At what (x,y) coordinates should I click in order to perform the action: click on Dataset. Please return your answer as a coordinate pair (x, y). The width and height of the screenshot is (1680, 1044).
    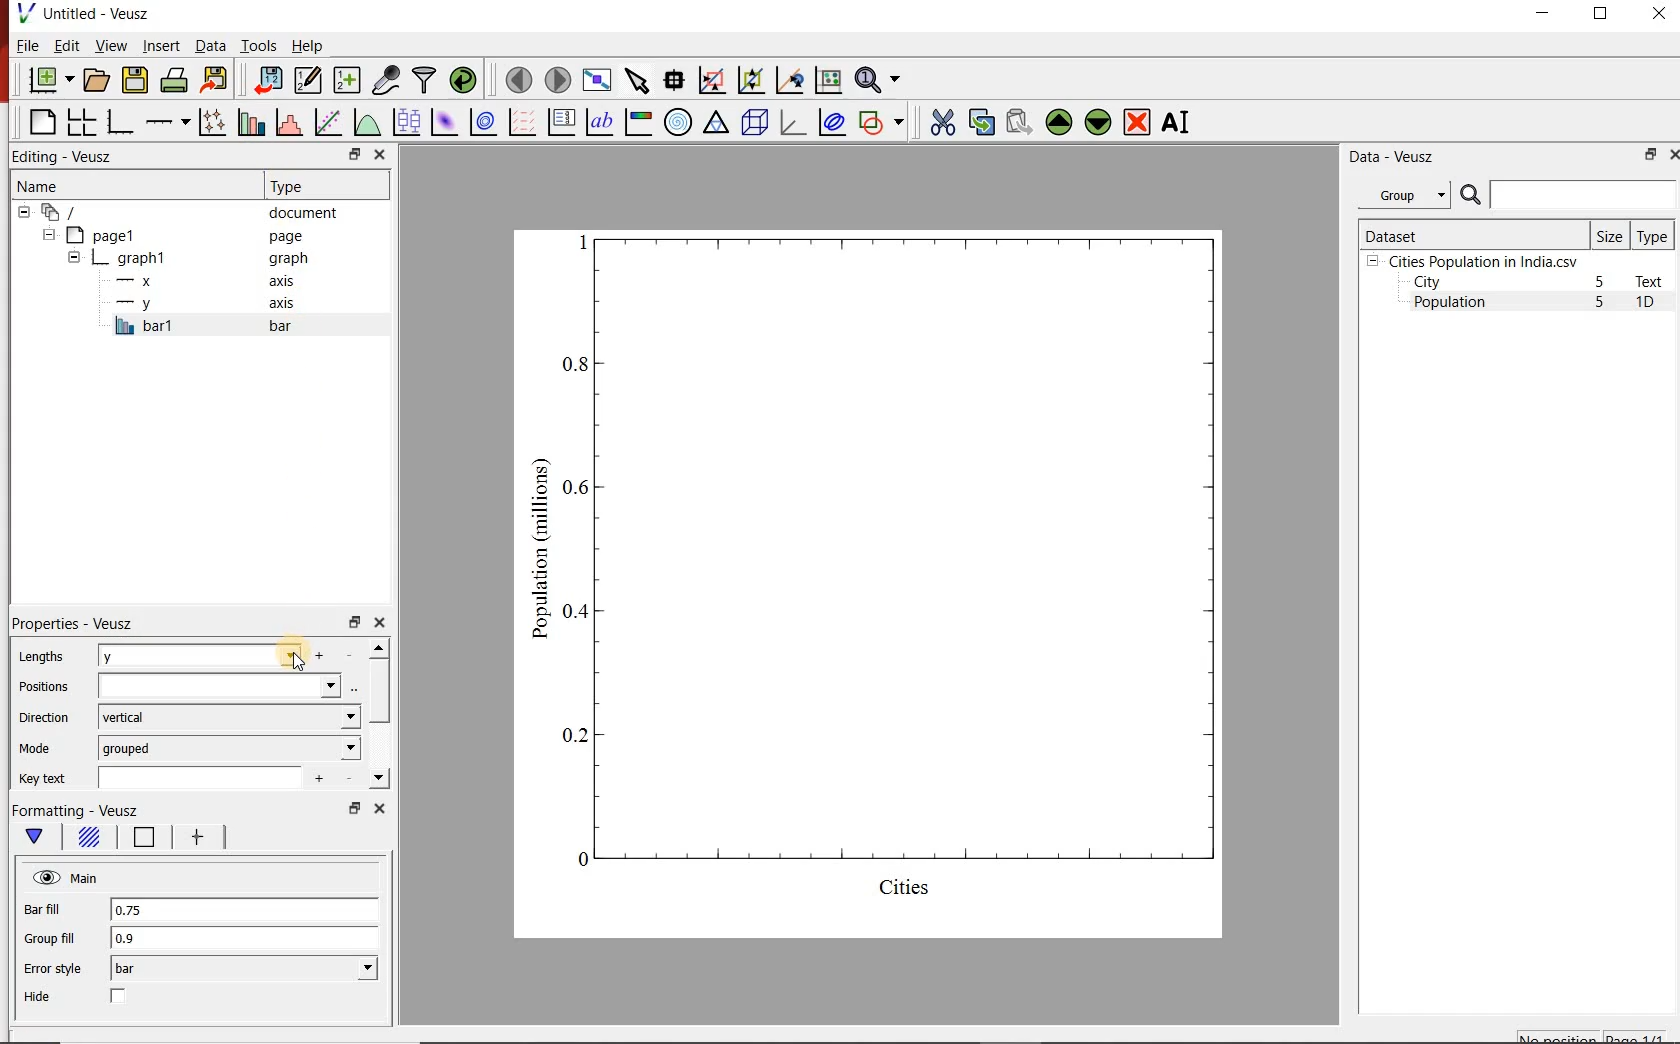
    Looking at the image, I should click on (1471, 234).